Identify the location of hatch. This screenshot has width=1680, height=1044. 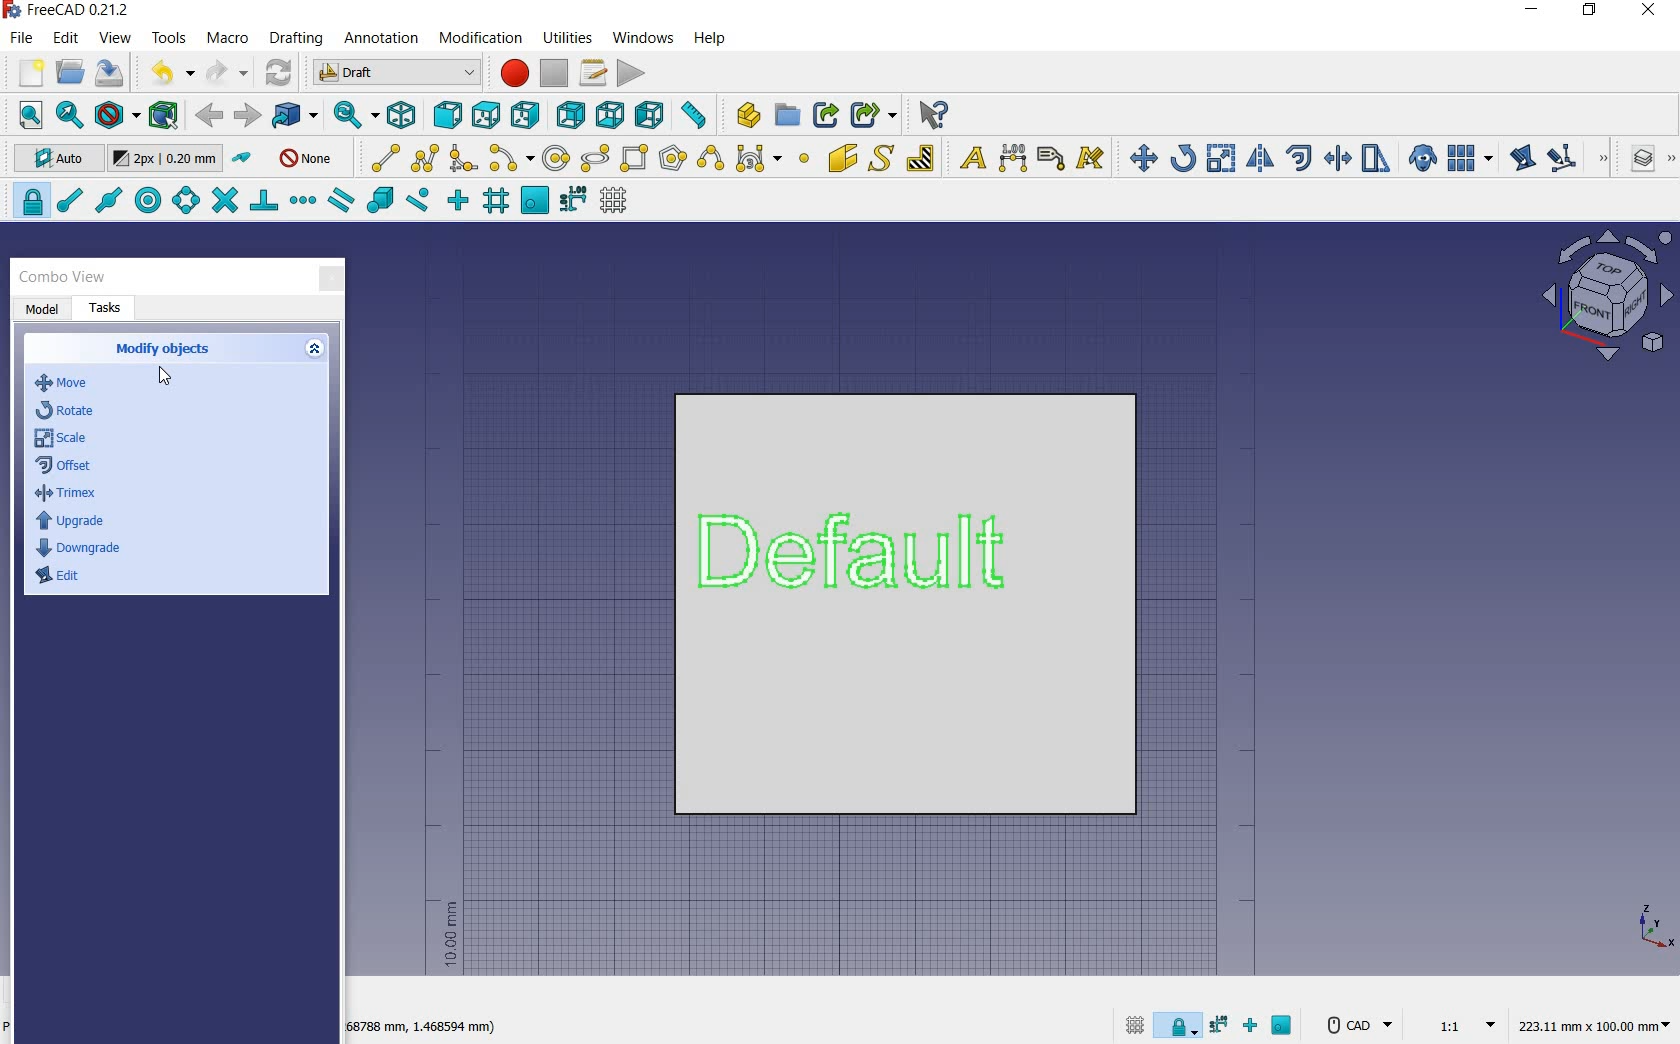
(921, 157).